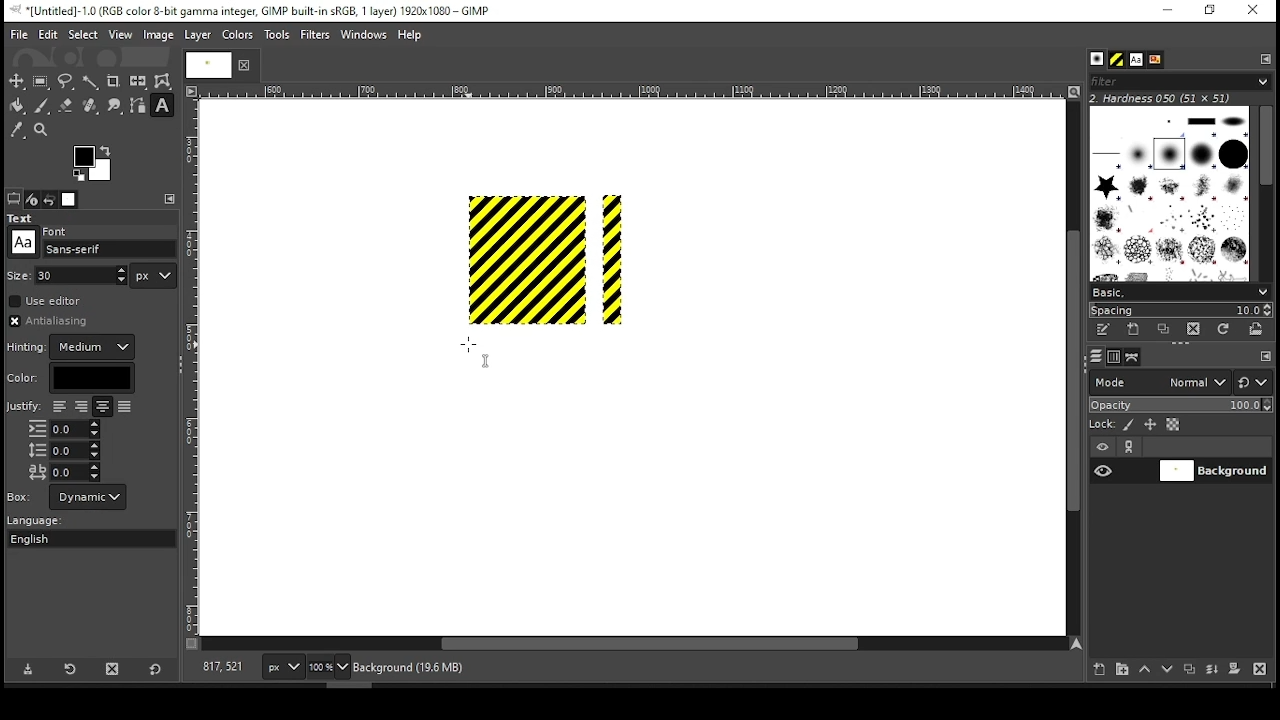  Describe the element at coordinates (23, 218) in the screenshot. I see `text` at that location.